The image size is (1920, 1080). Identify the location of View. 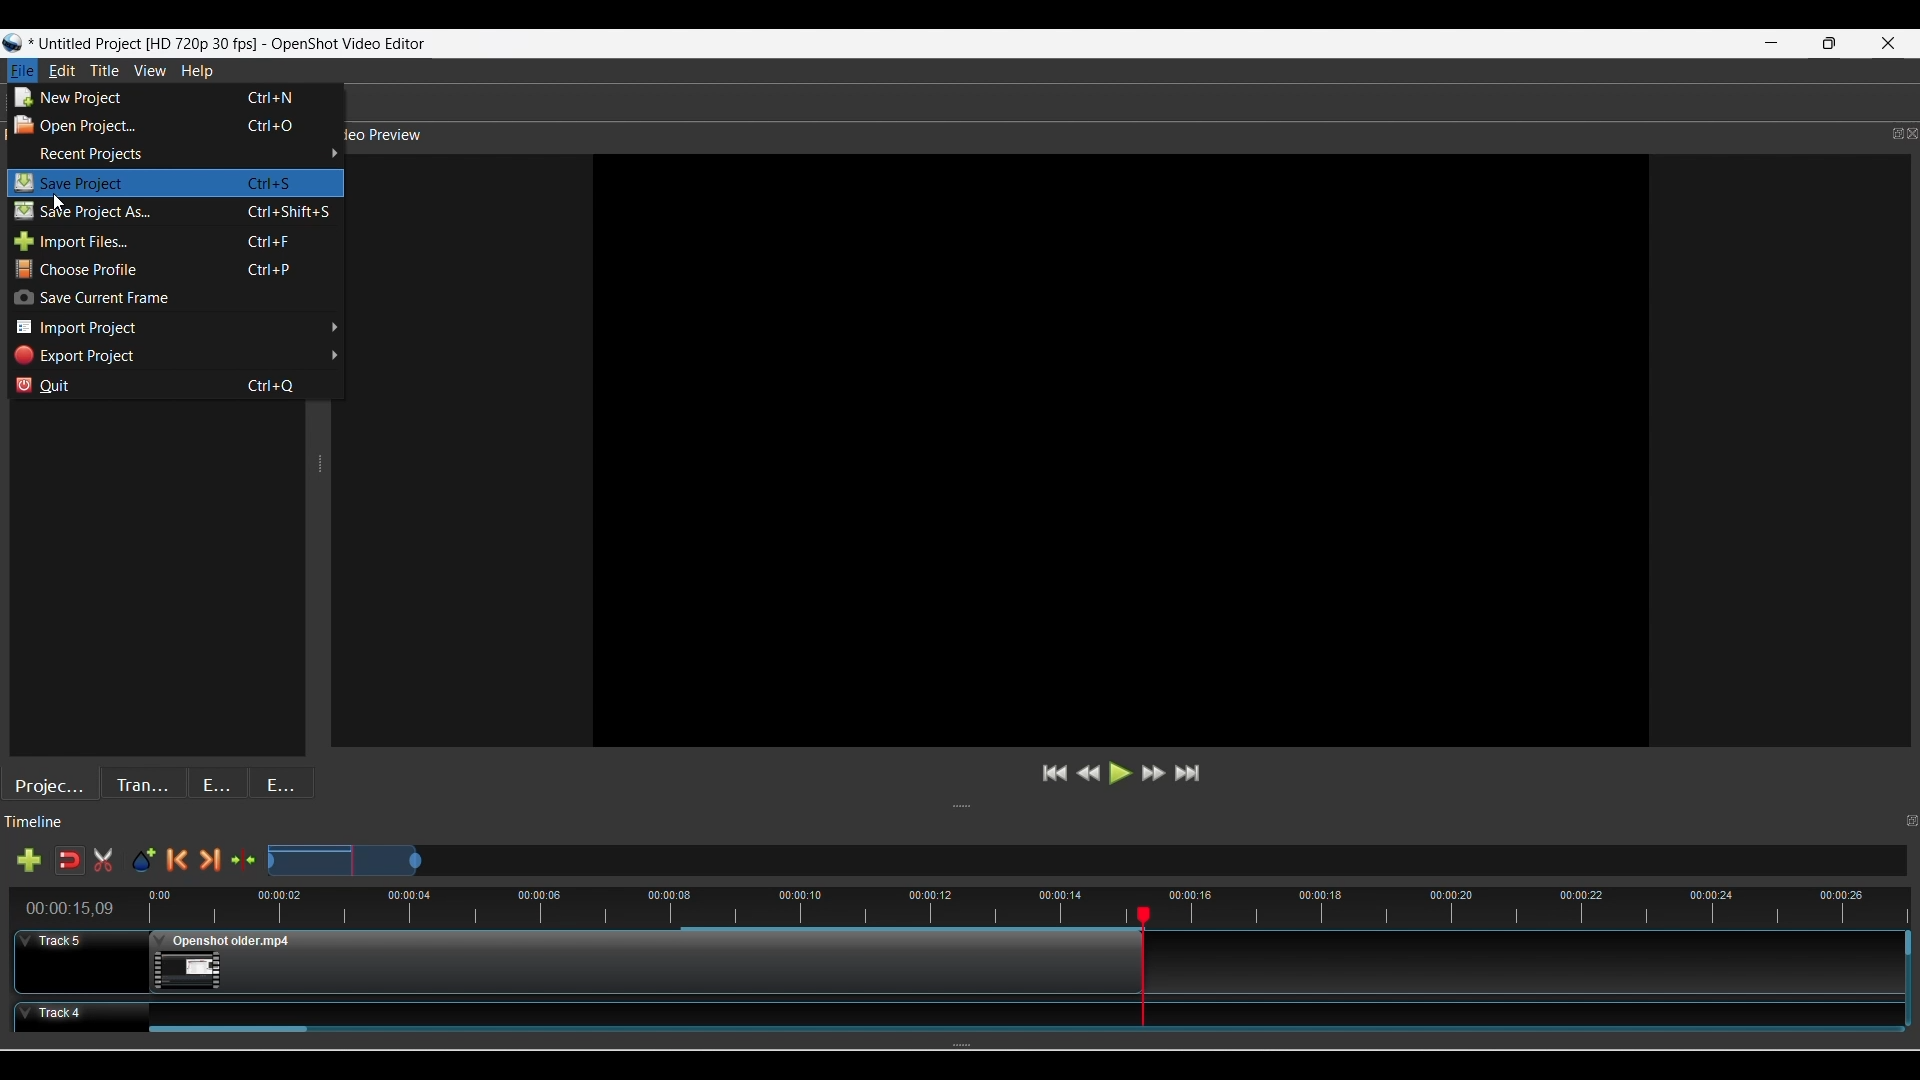
(151, 71).